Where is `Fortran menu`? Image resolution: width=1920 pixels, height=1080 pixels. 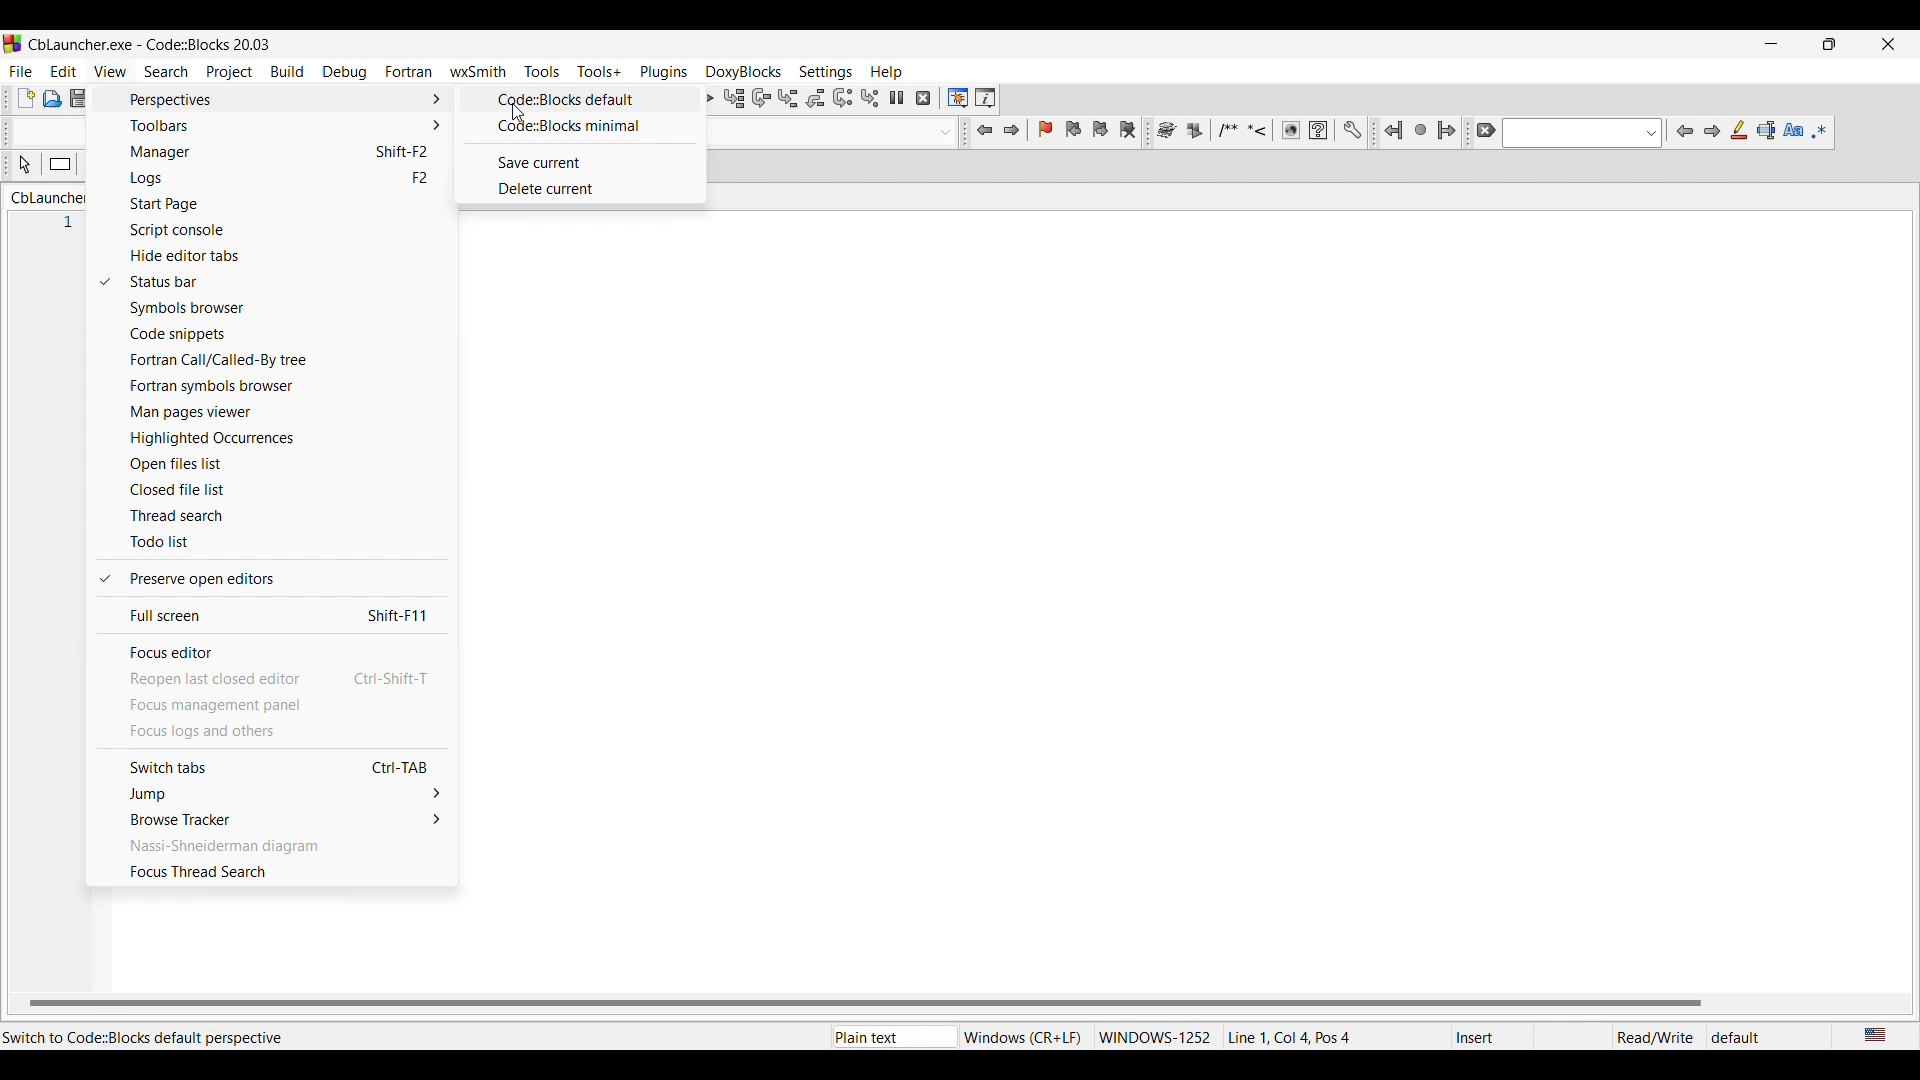
Fortran menu is located at coordinates (409, 72).